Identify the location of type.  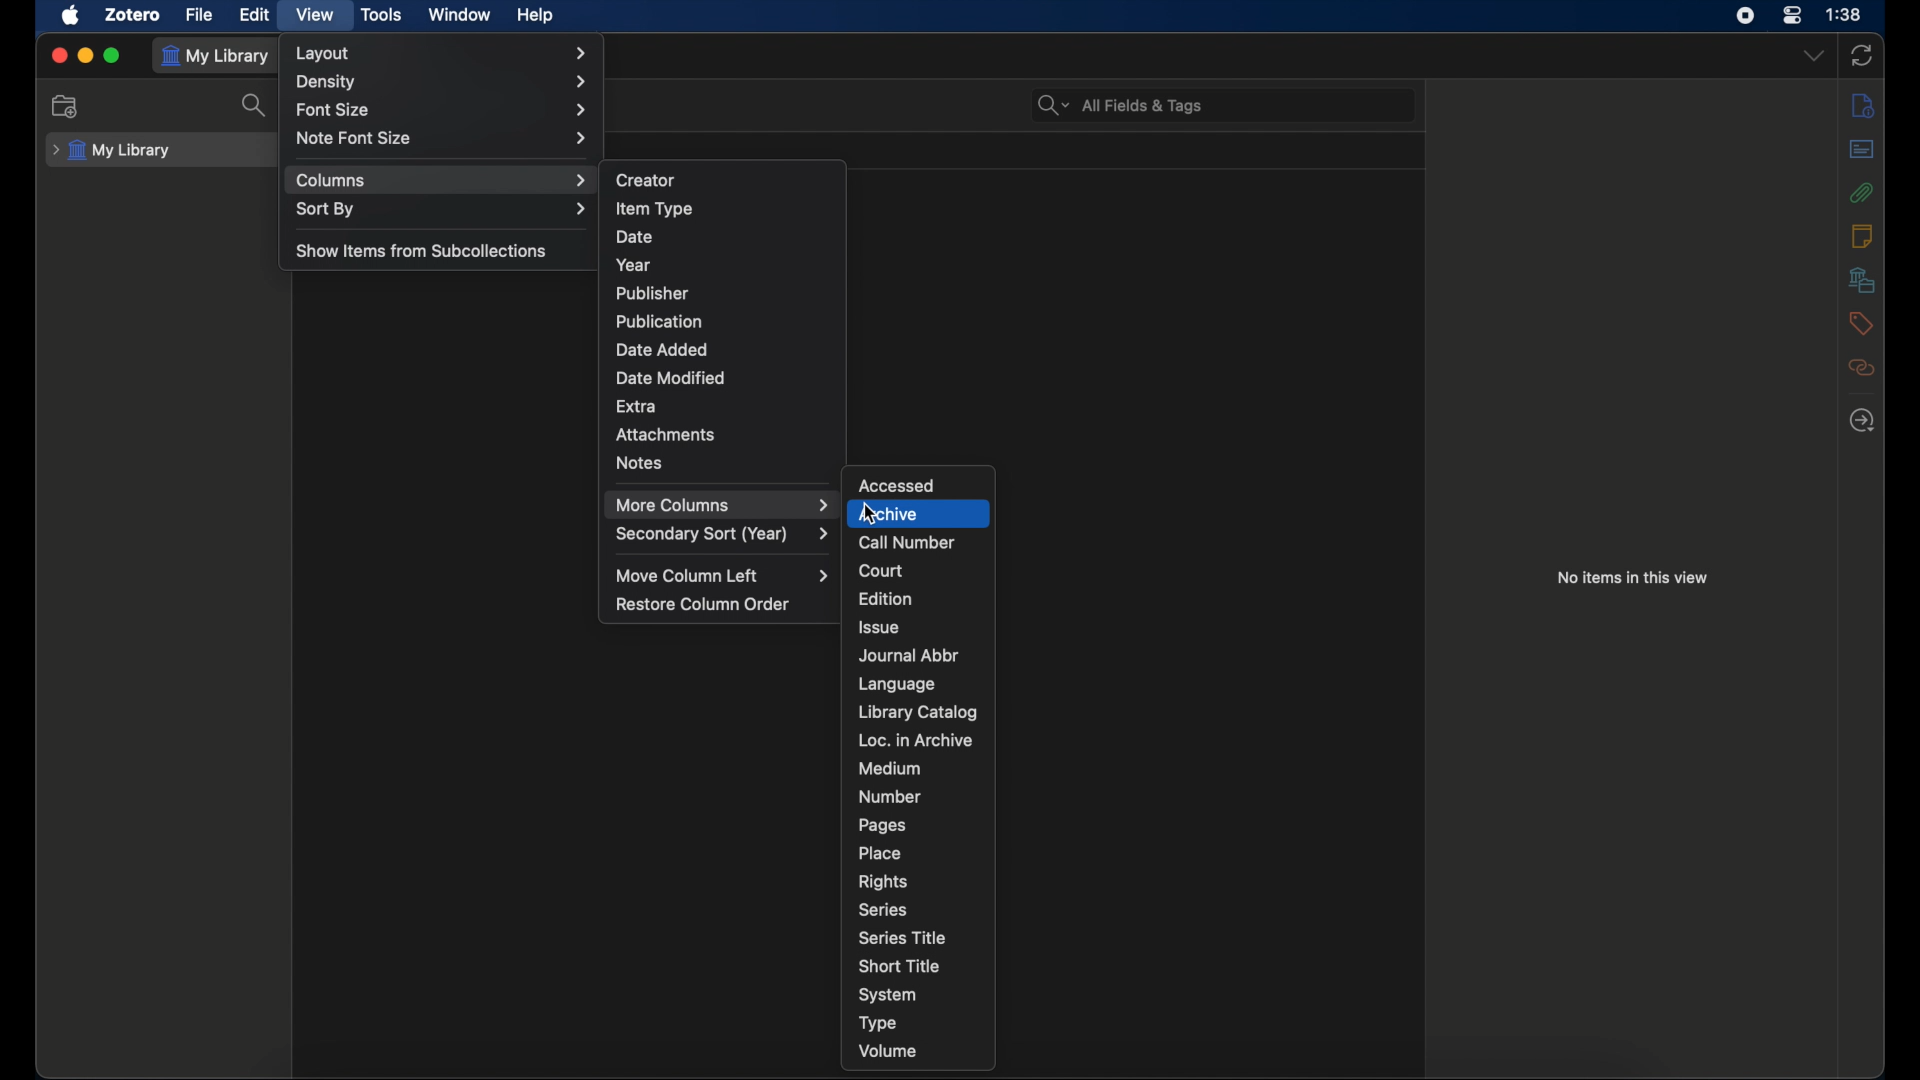
(877, 1023).